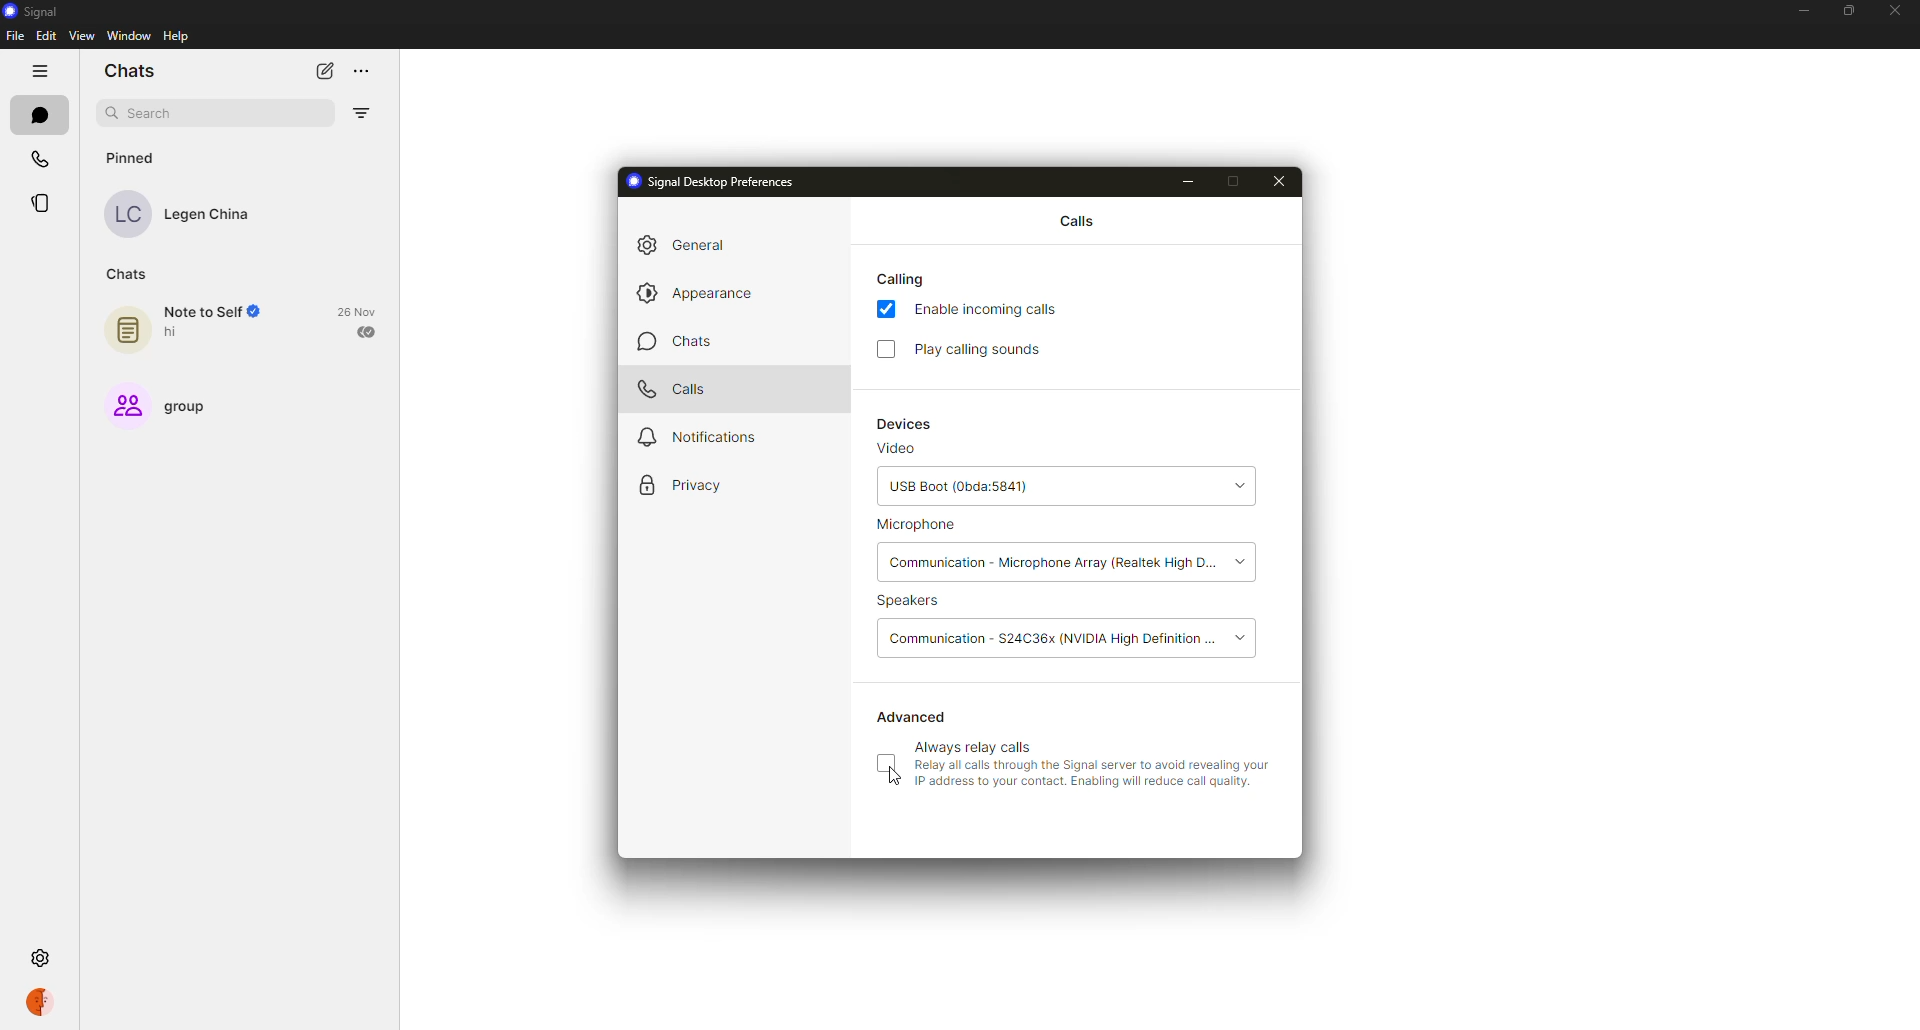  Describe the element at coordinates (1034, 489) in the screenshot. I see `USB Boot (0bda:5841)` at that location.